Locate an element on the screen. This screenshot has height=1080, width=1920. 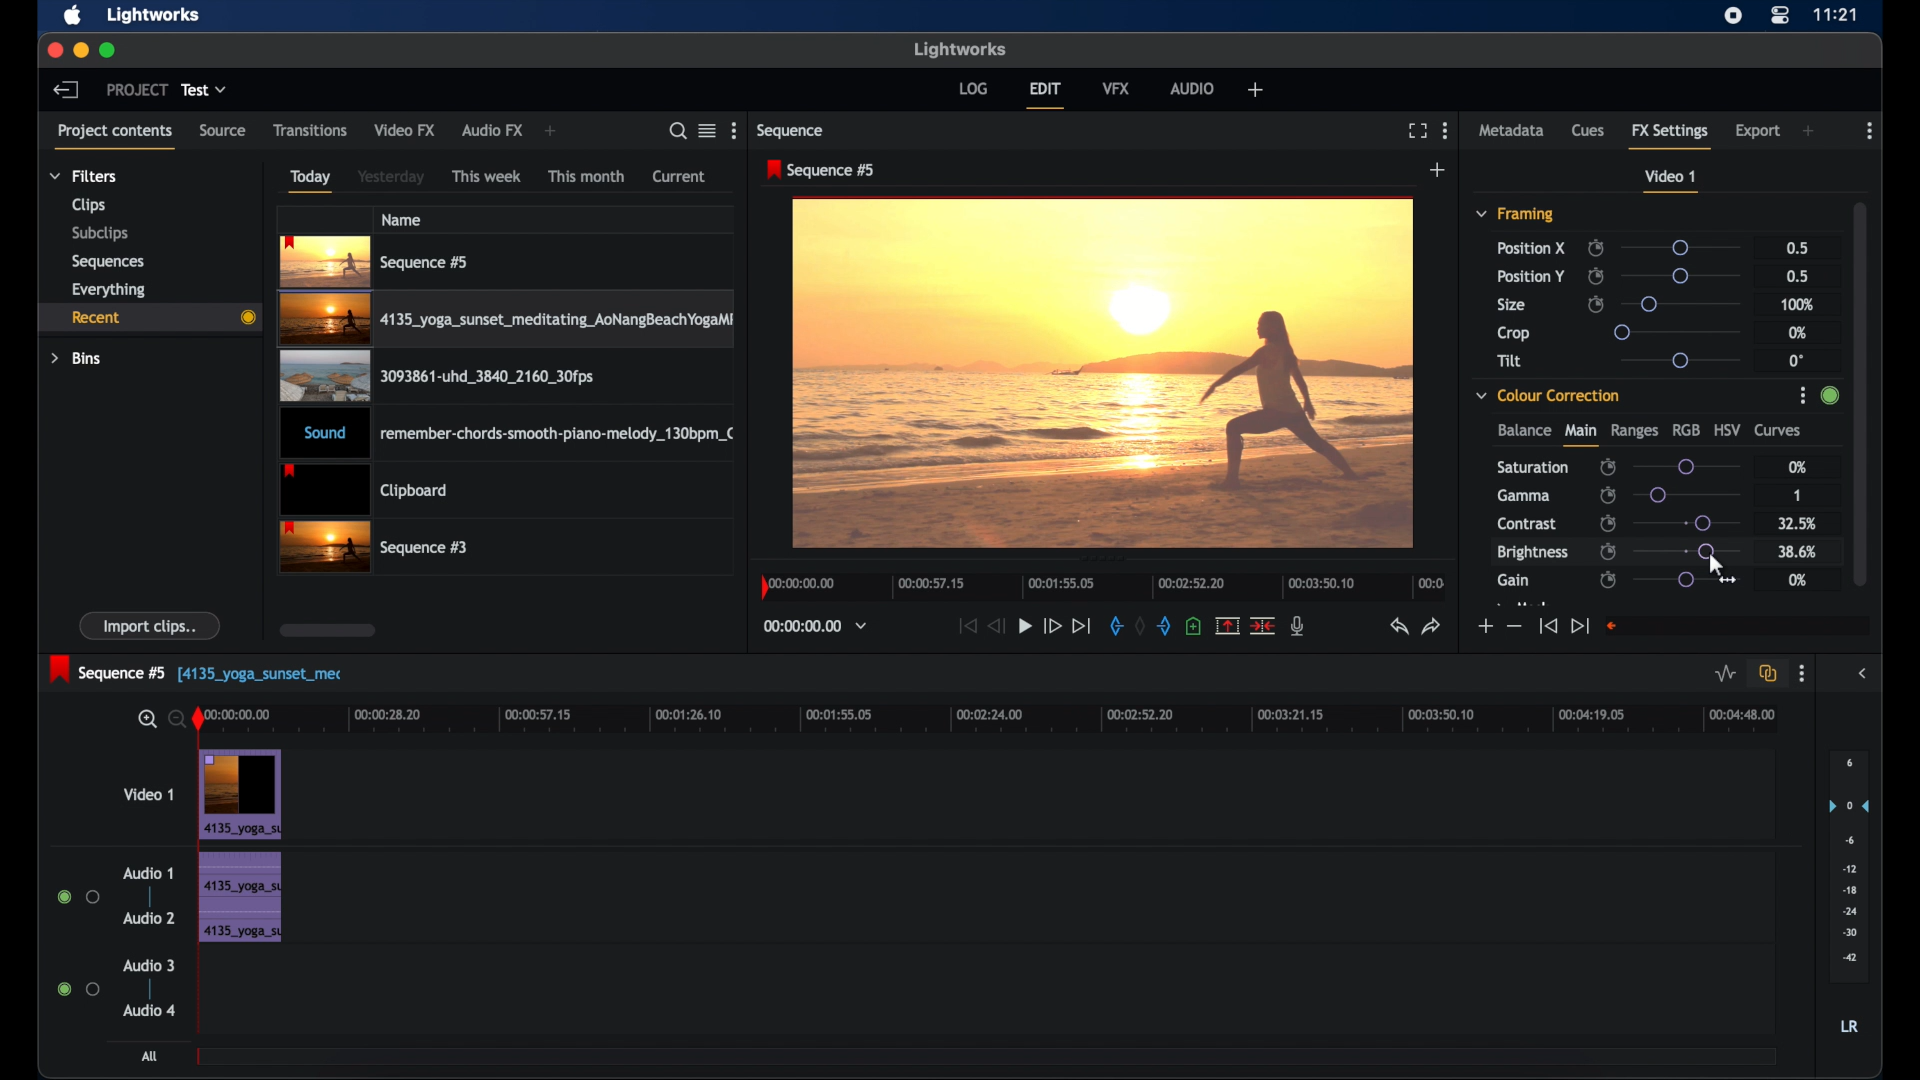
slider is located at coordinates (1685, 467).